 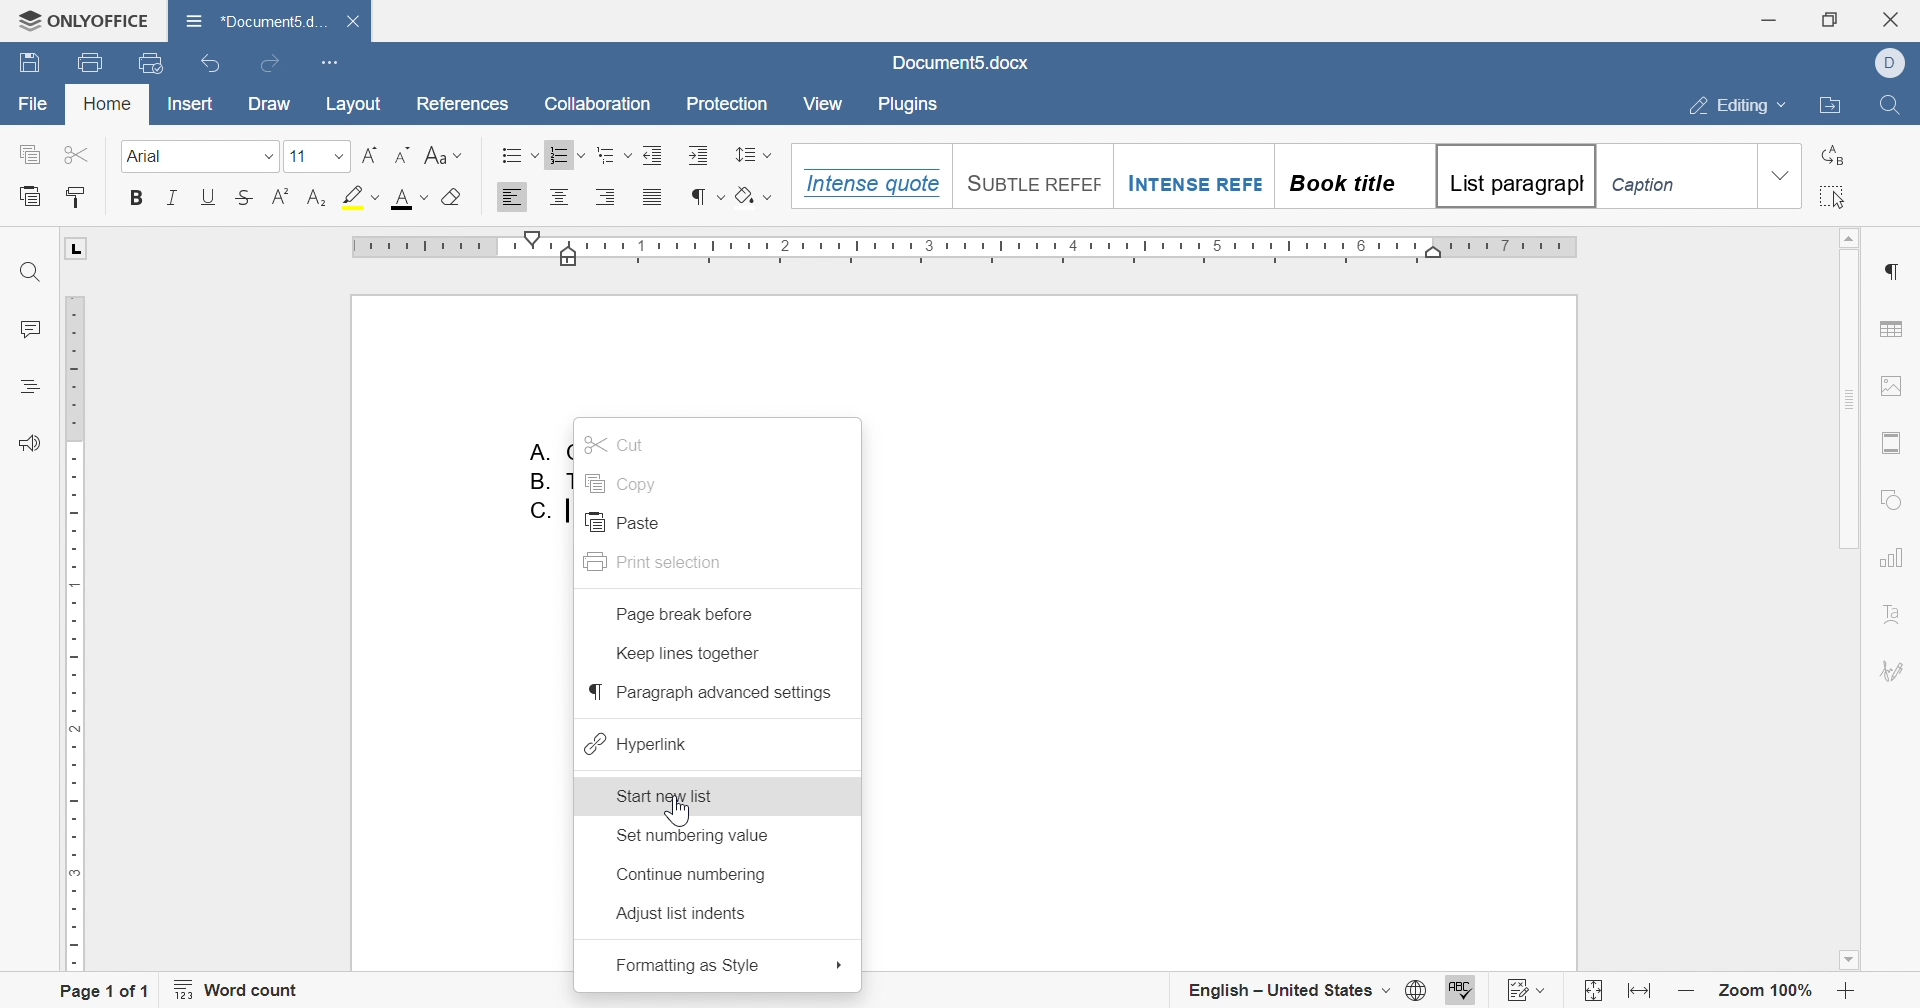 What do you see at coordinates (730, 104) in the screenshot?
I see `Protection` at bounding box center [730, 104].